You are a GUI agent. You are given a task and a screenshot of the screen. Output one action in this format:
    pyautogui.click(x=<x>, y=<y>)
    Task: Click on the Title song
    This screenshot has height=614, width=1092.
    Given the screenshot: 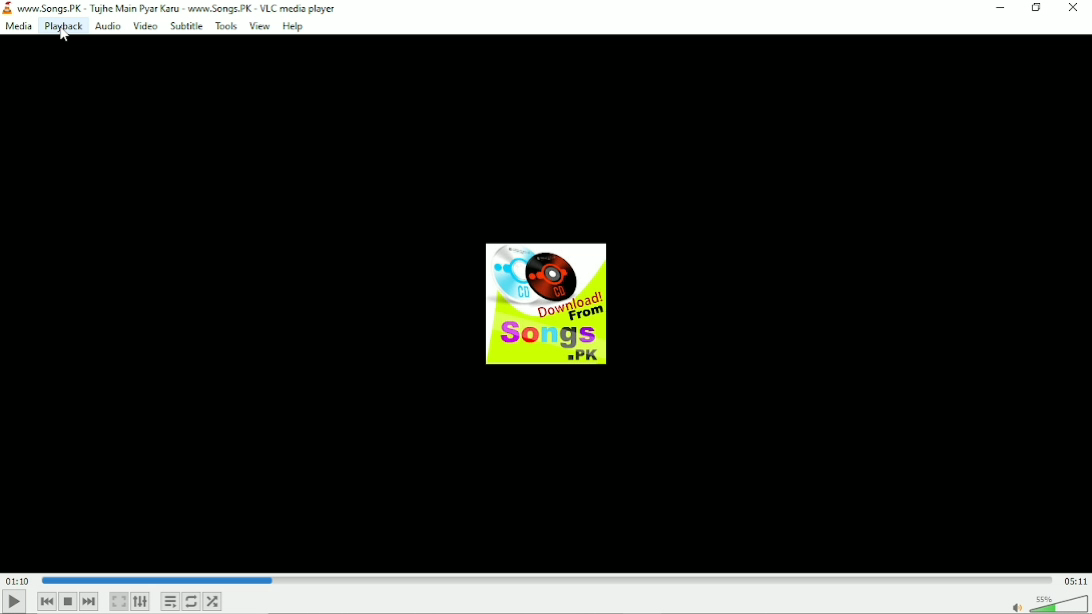 What is the action you would take?
    pyautogui.click(x=183, y=8)
    